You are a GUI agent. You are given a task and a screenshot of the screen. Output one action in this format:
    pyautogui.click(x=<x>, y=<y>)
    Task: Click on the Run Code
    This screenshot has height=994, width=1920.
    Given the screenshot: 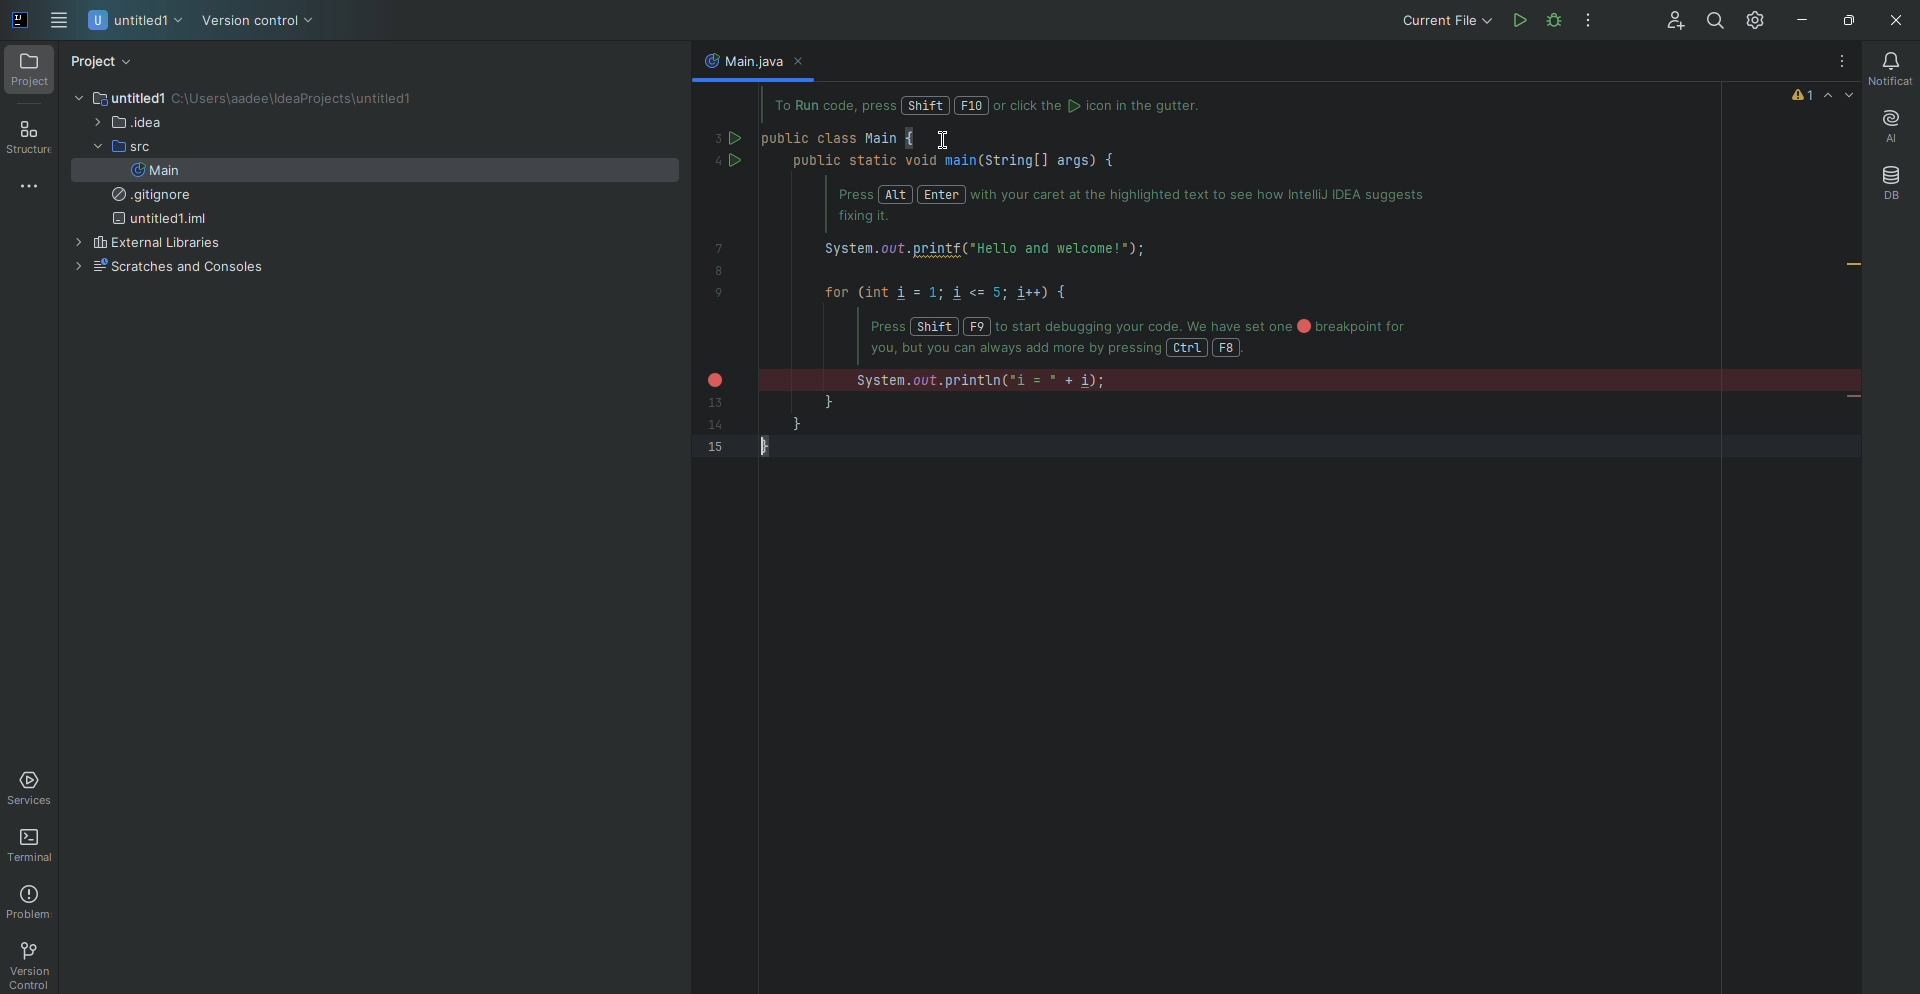 What is the action you would take?
    pyautogui.click(x=1518, y=20)
    